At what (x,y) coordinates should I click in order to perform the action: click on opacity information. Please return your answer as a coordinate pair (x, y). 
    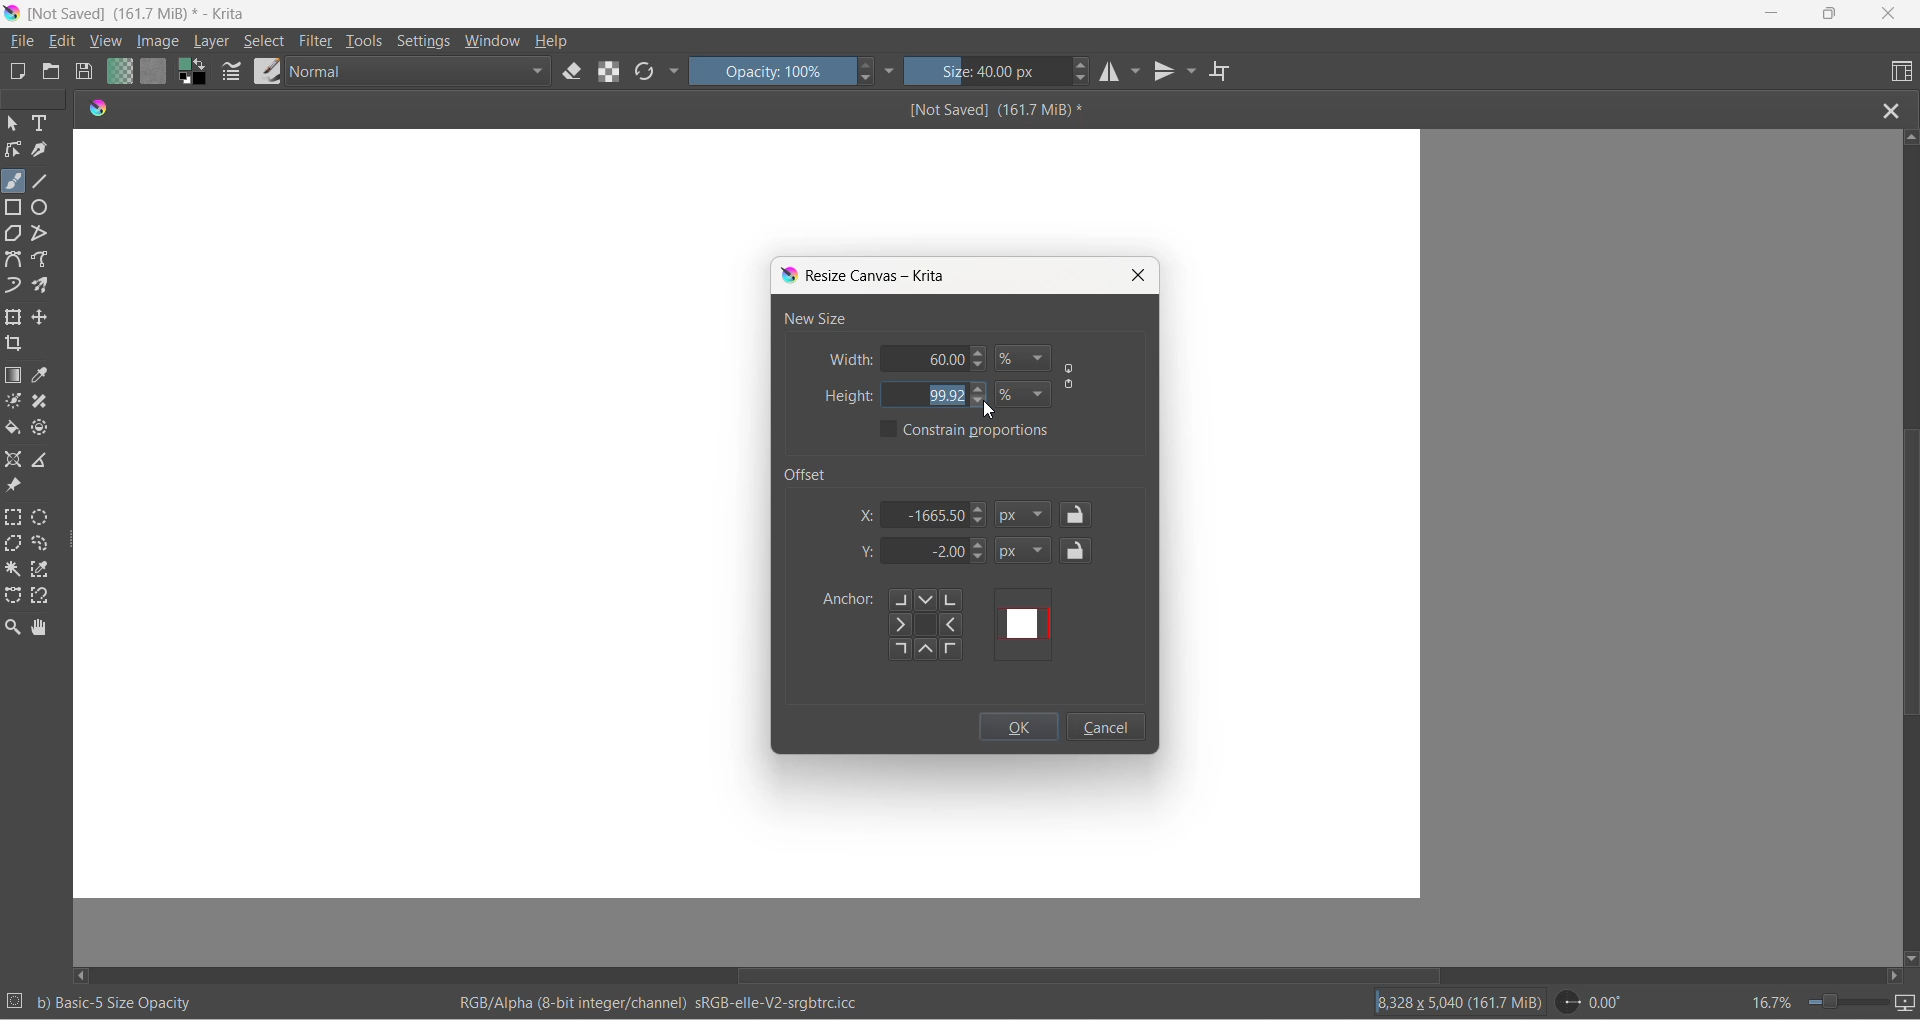
    Looking at the image, I should click on (117, 1003).